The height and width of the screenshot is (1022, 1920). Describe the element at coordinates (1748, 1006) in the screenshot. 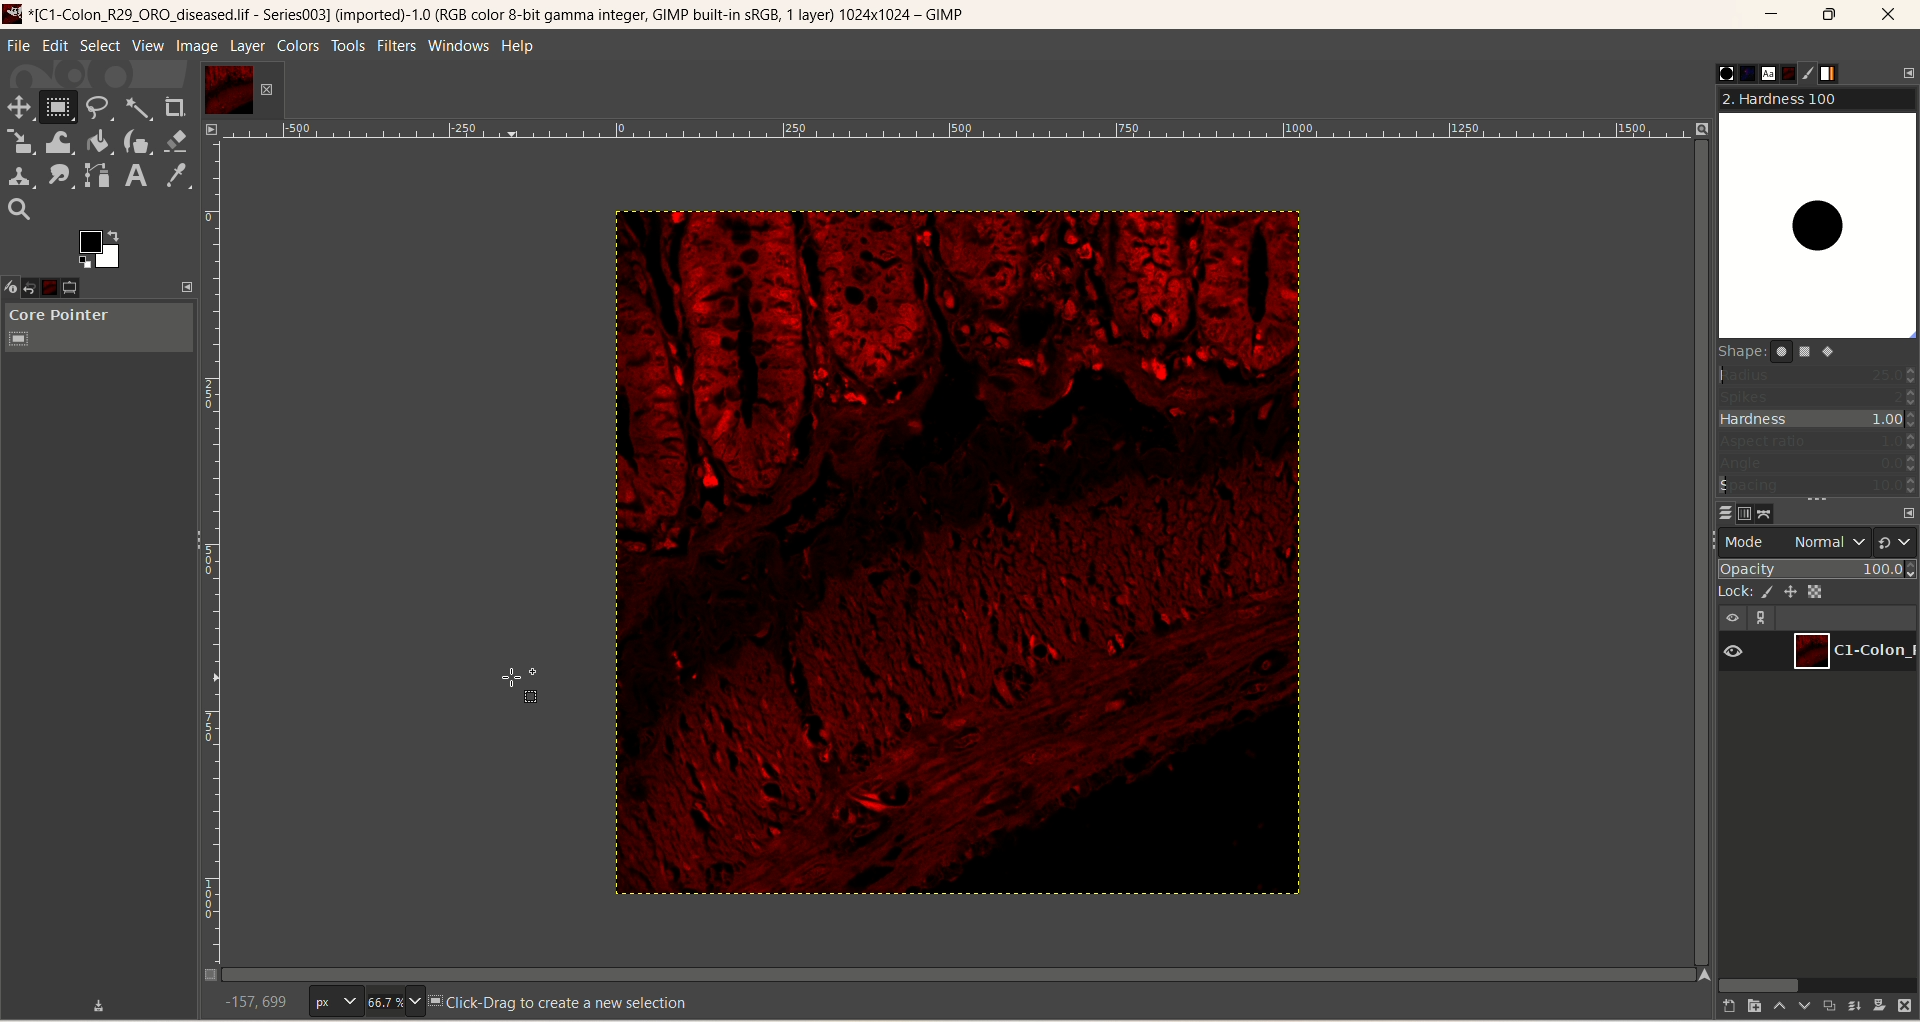

I see `create a new layer` at that location.